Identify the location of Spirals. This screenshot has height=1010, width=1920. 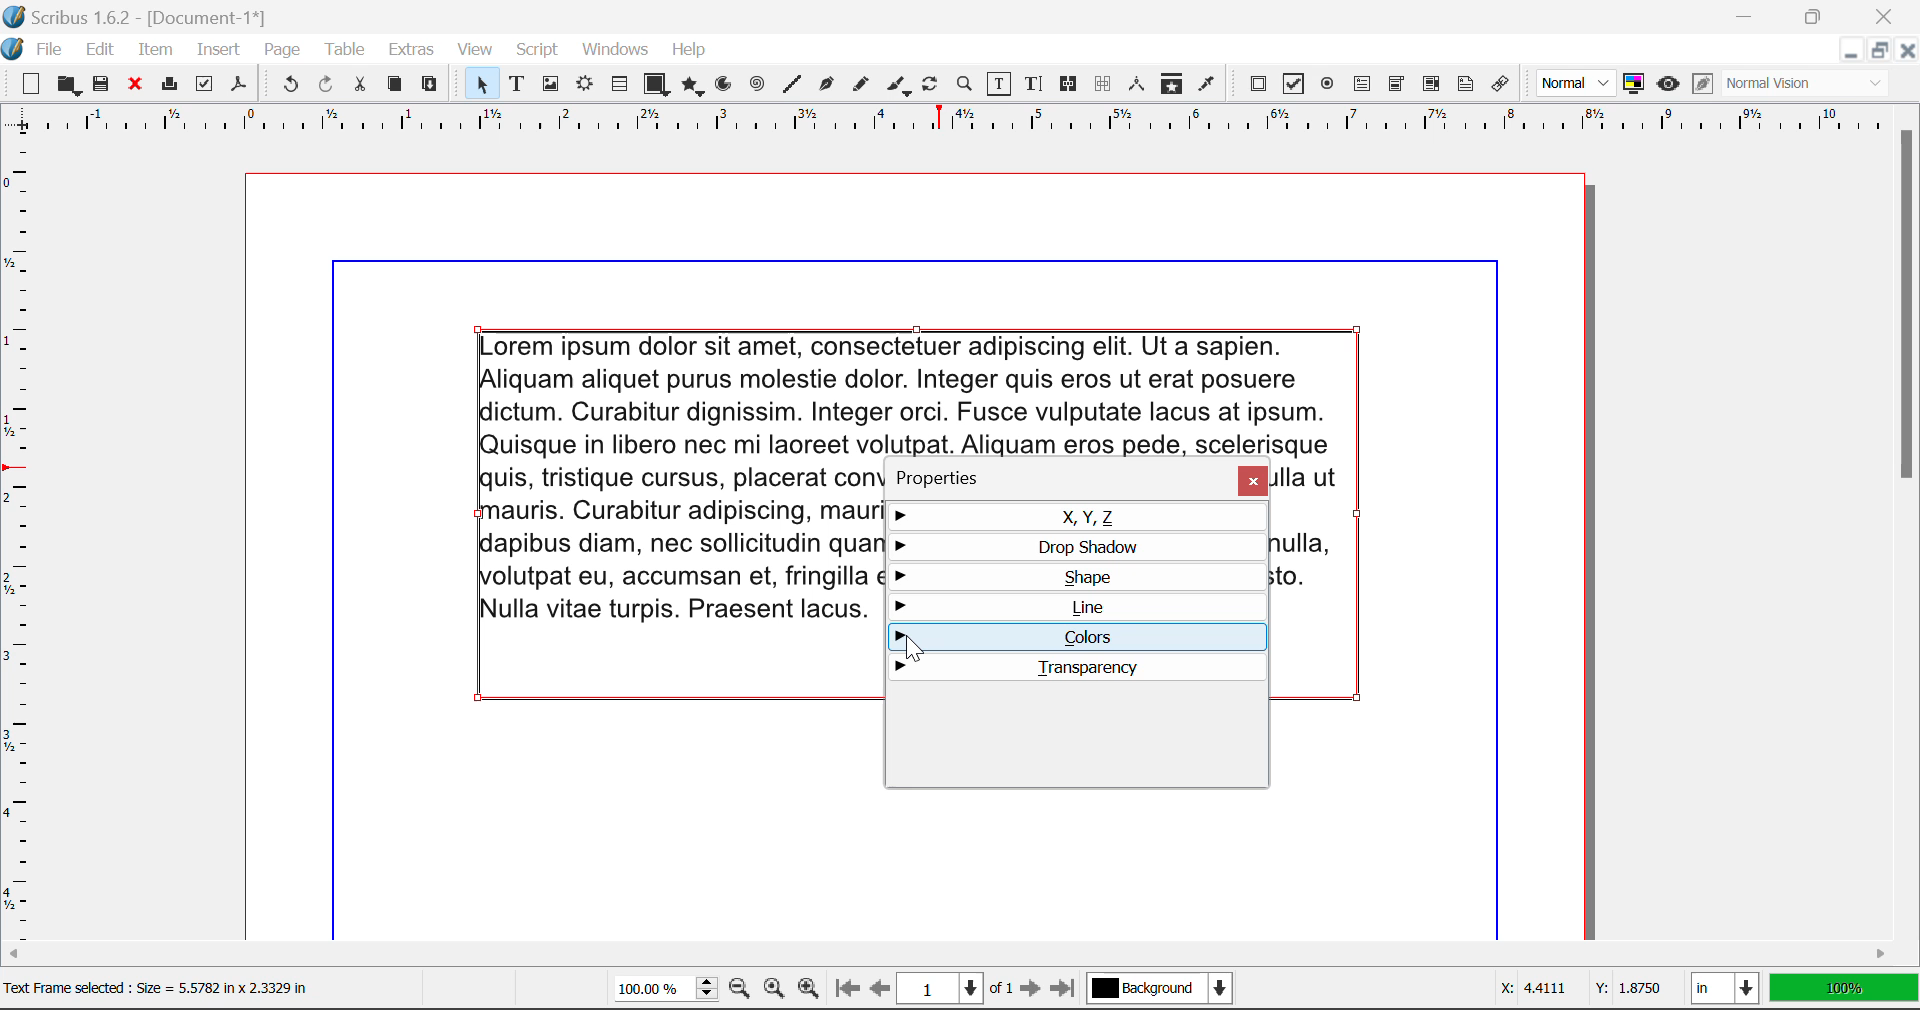
(756, 86).